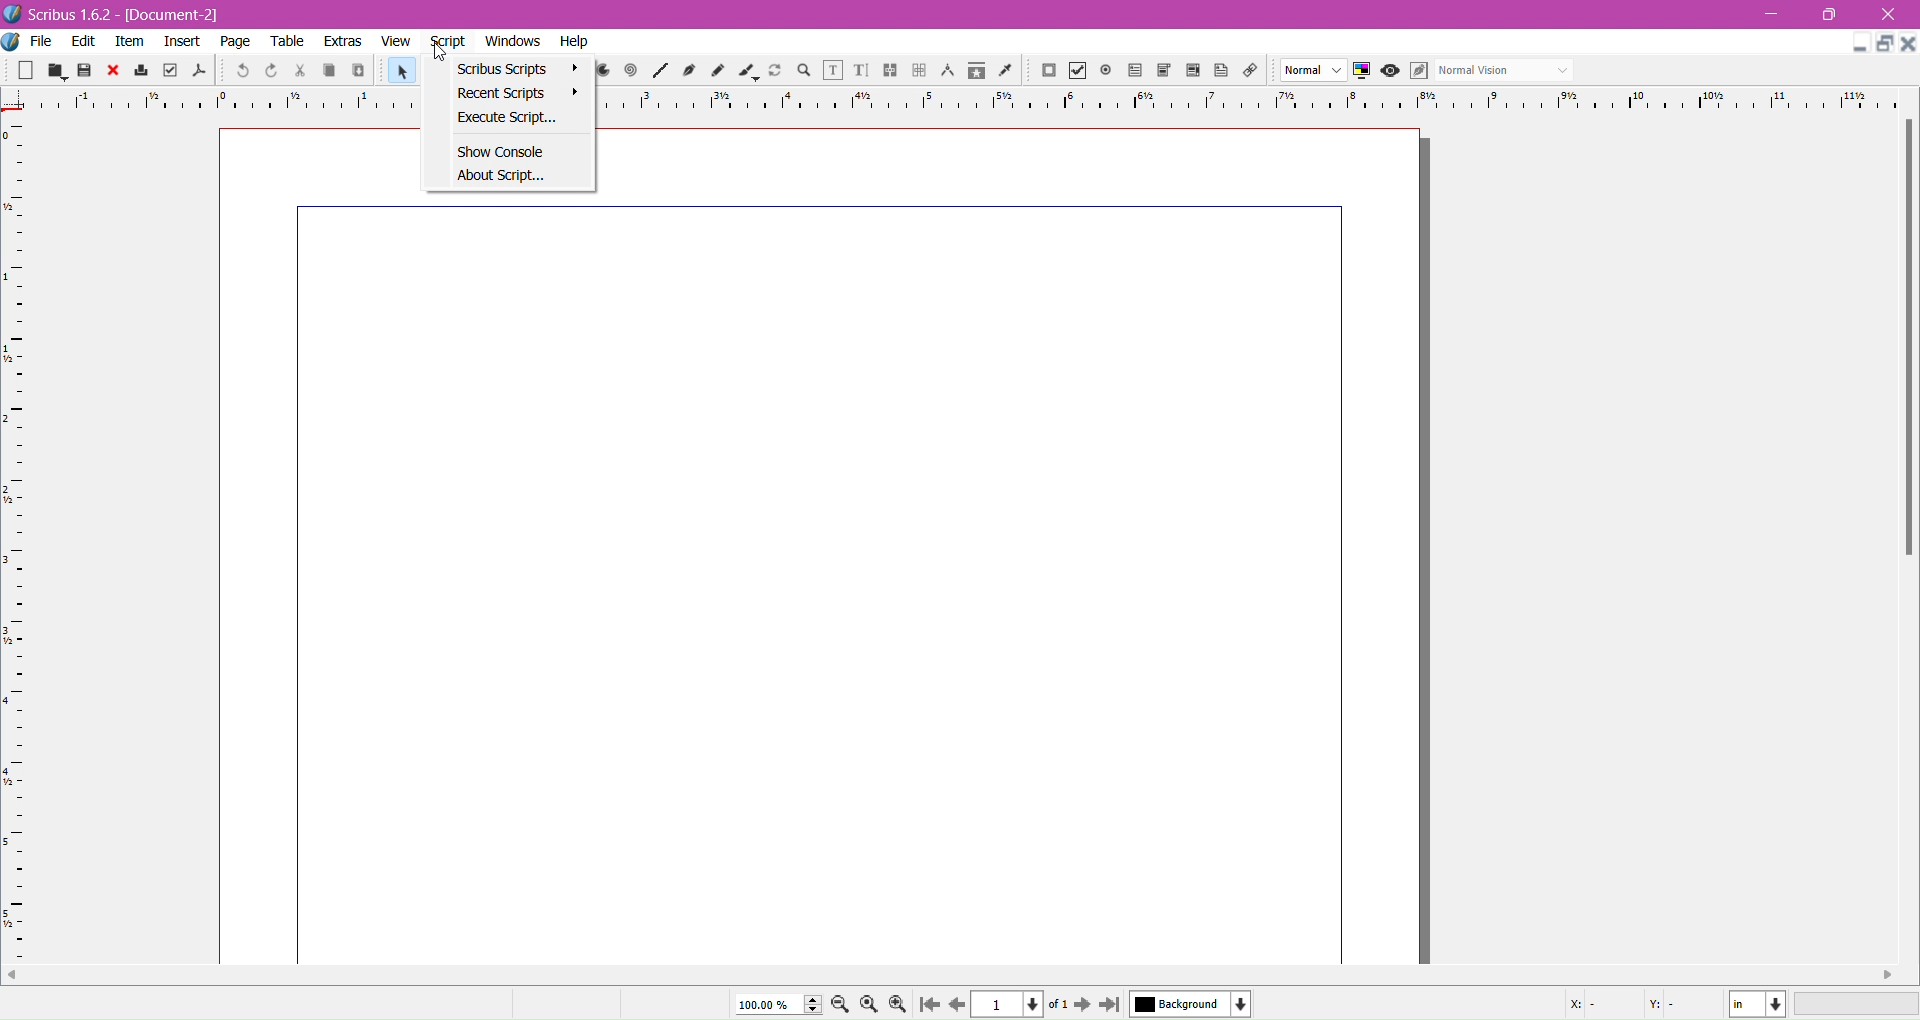  What do you see at coordinates (85, 42) in the screenshot?
I see `Edit` at bounding box center [85, 42].